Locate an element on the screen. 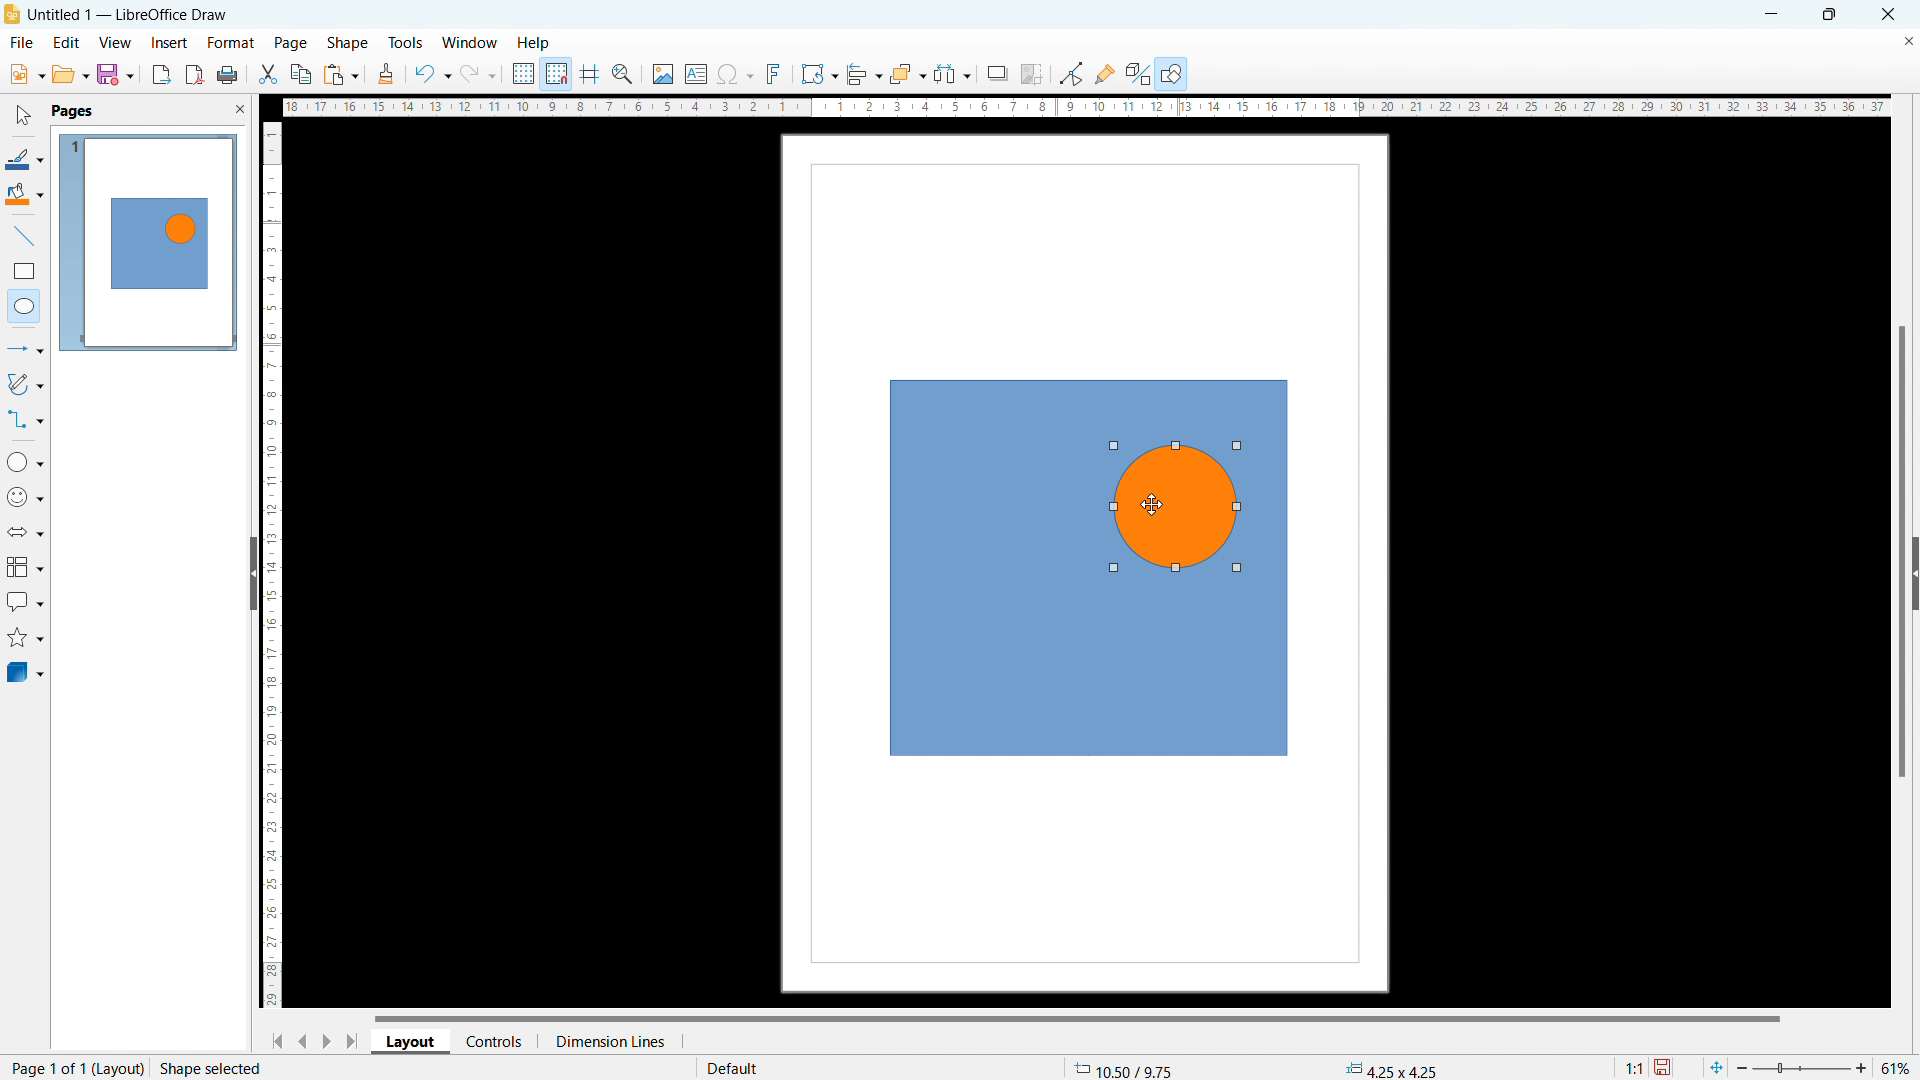 This screenshot has height=1080, width=1920. object 2 added  is located at coordinates (1184, 505).